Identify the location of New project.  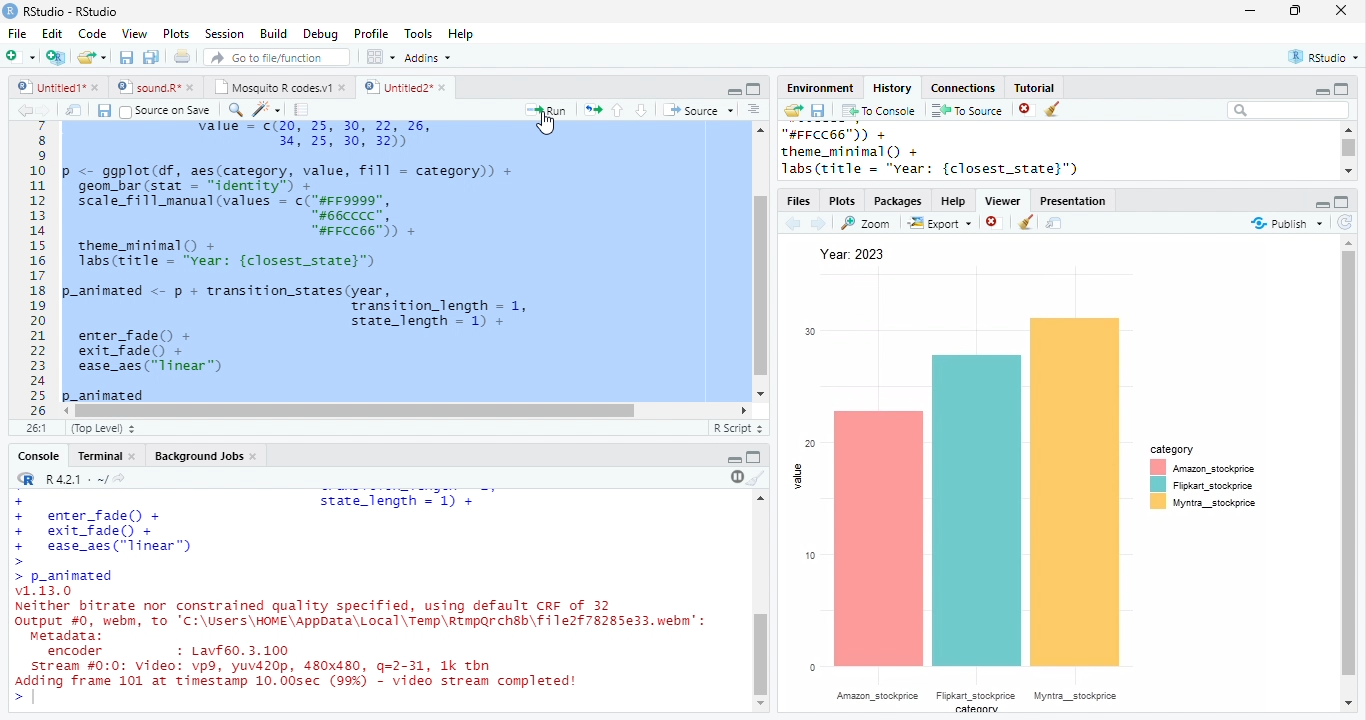
(56, 58).